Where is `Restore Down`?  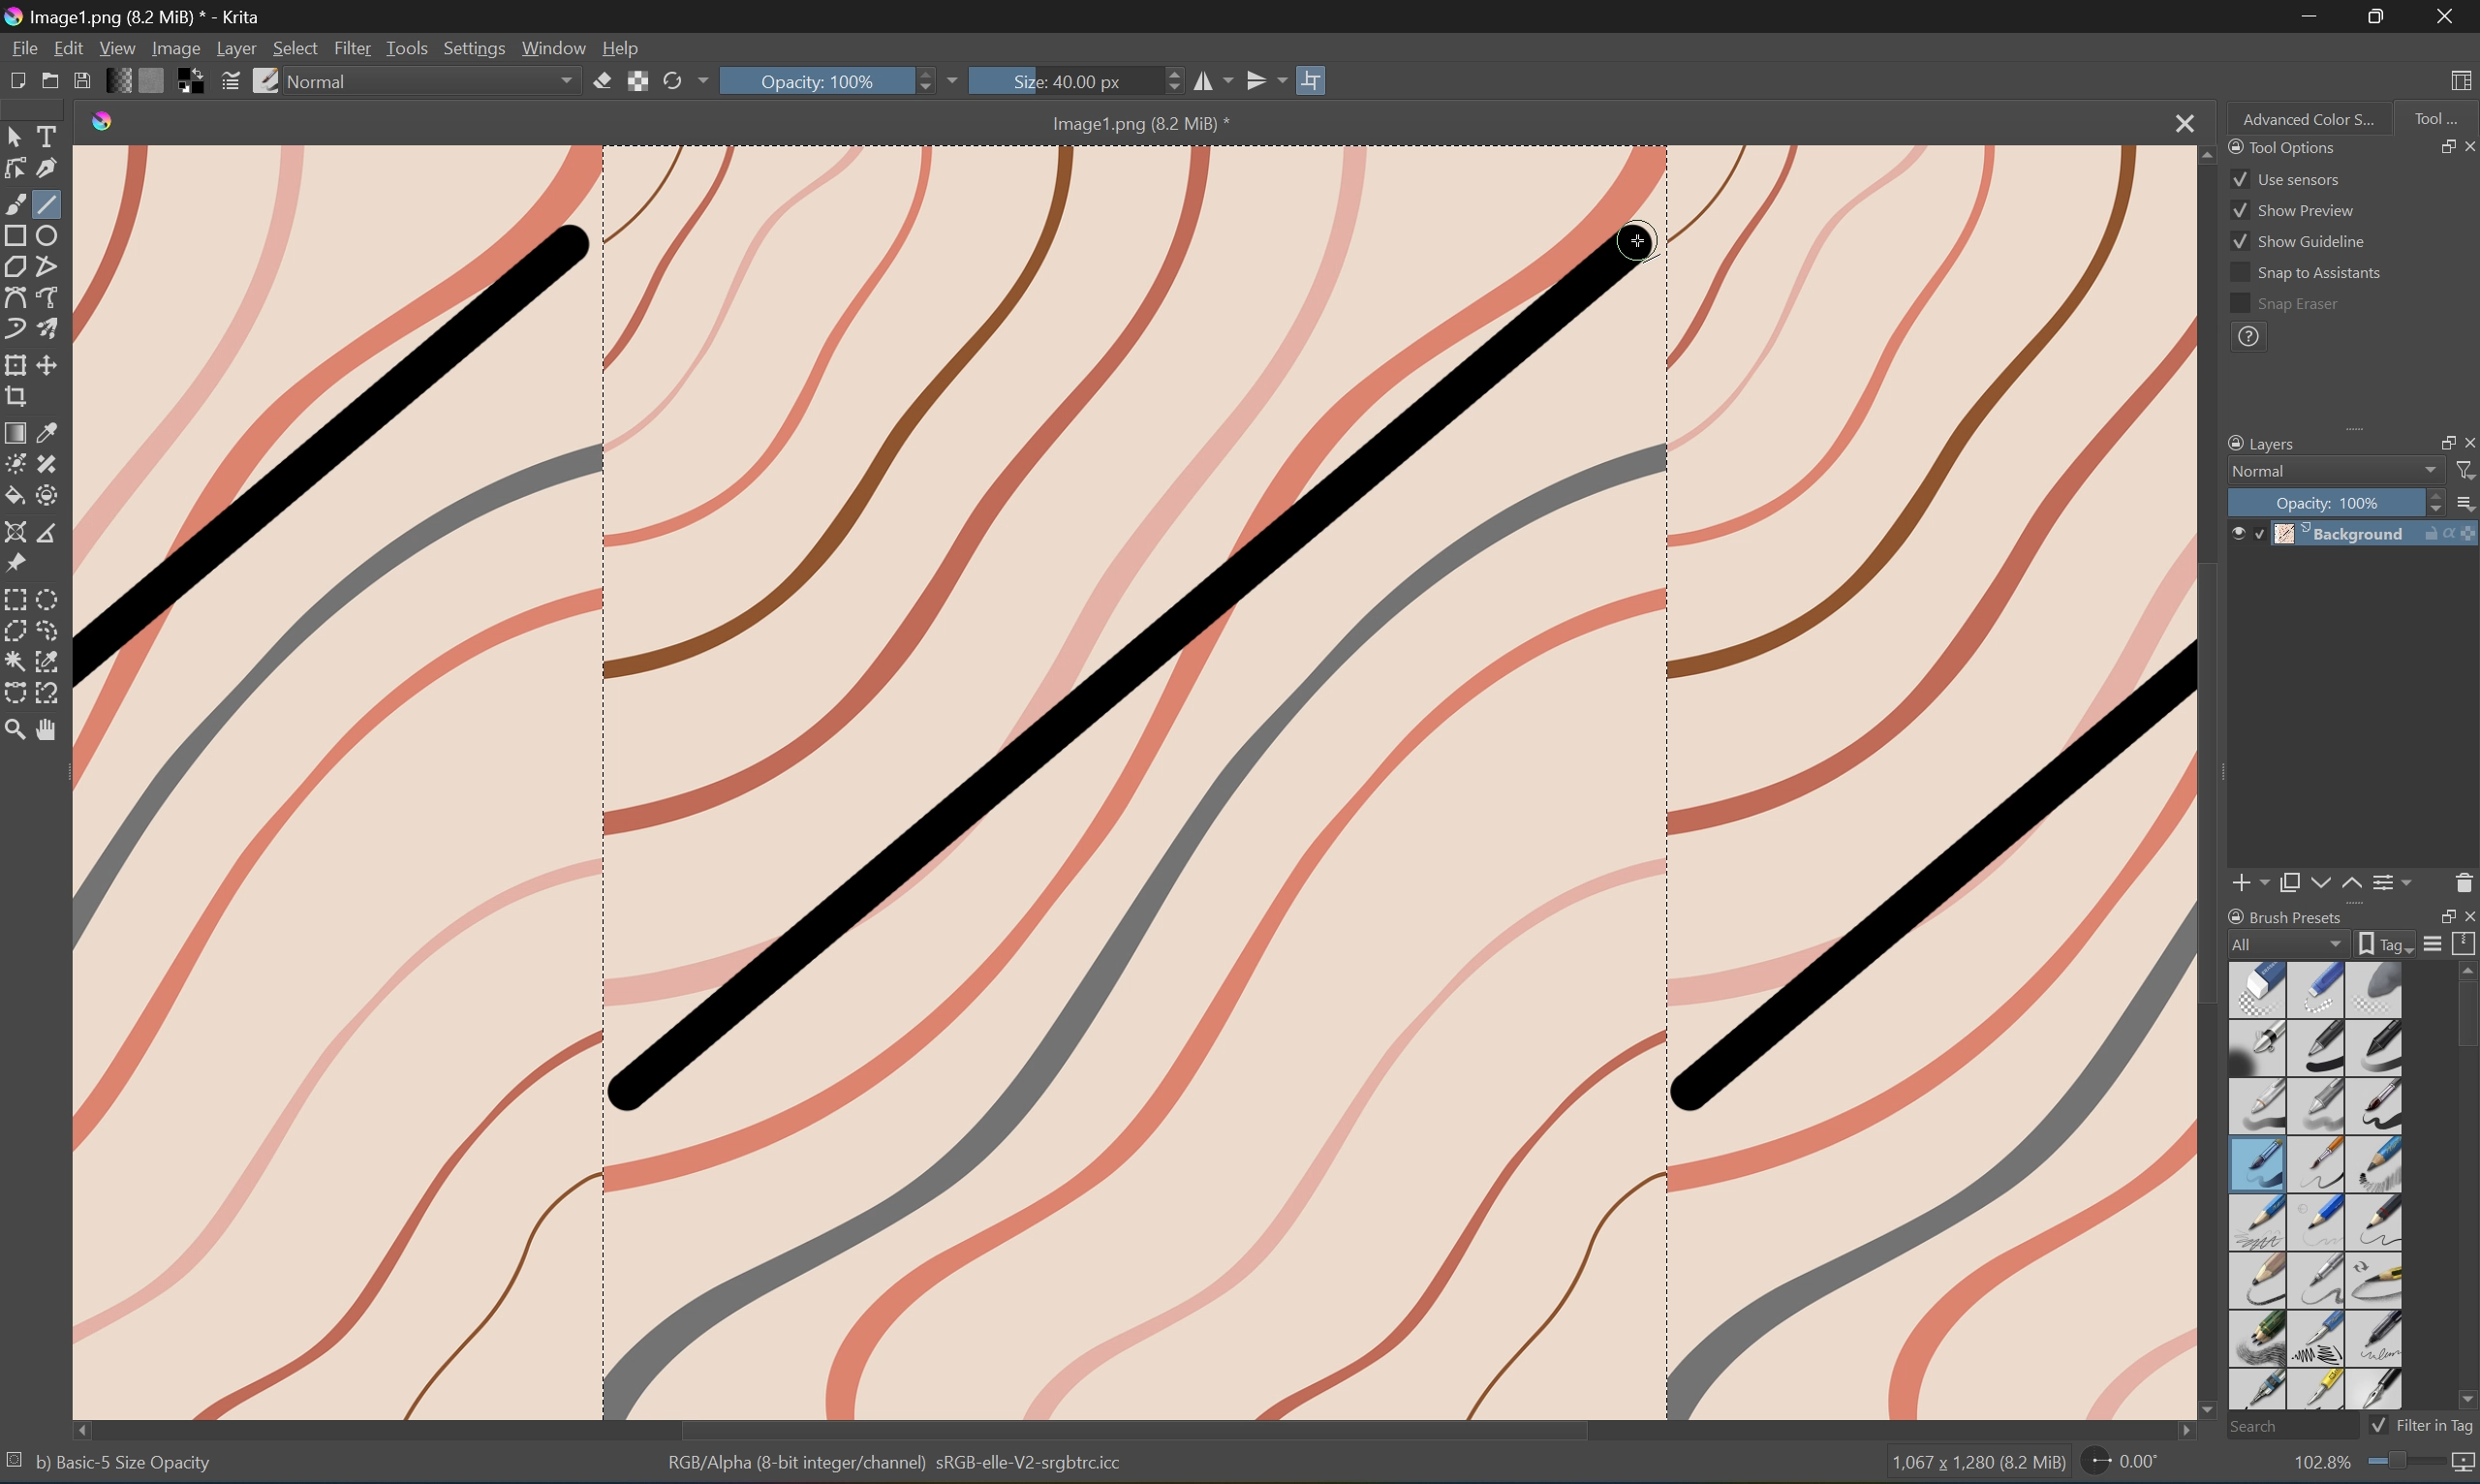 Restore Down is located at coordinates (2383, 16).